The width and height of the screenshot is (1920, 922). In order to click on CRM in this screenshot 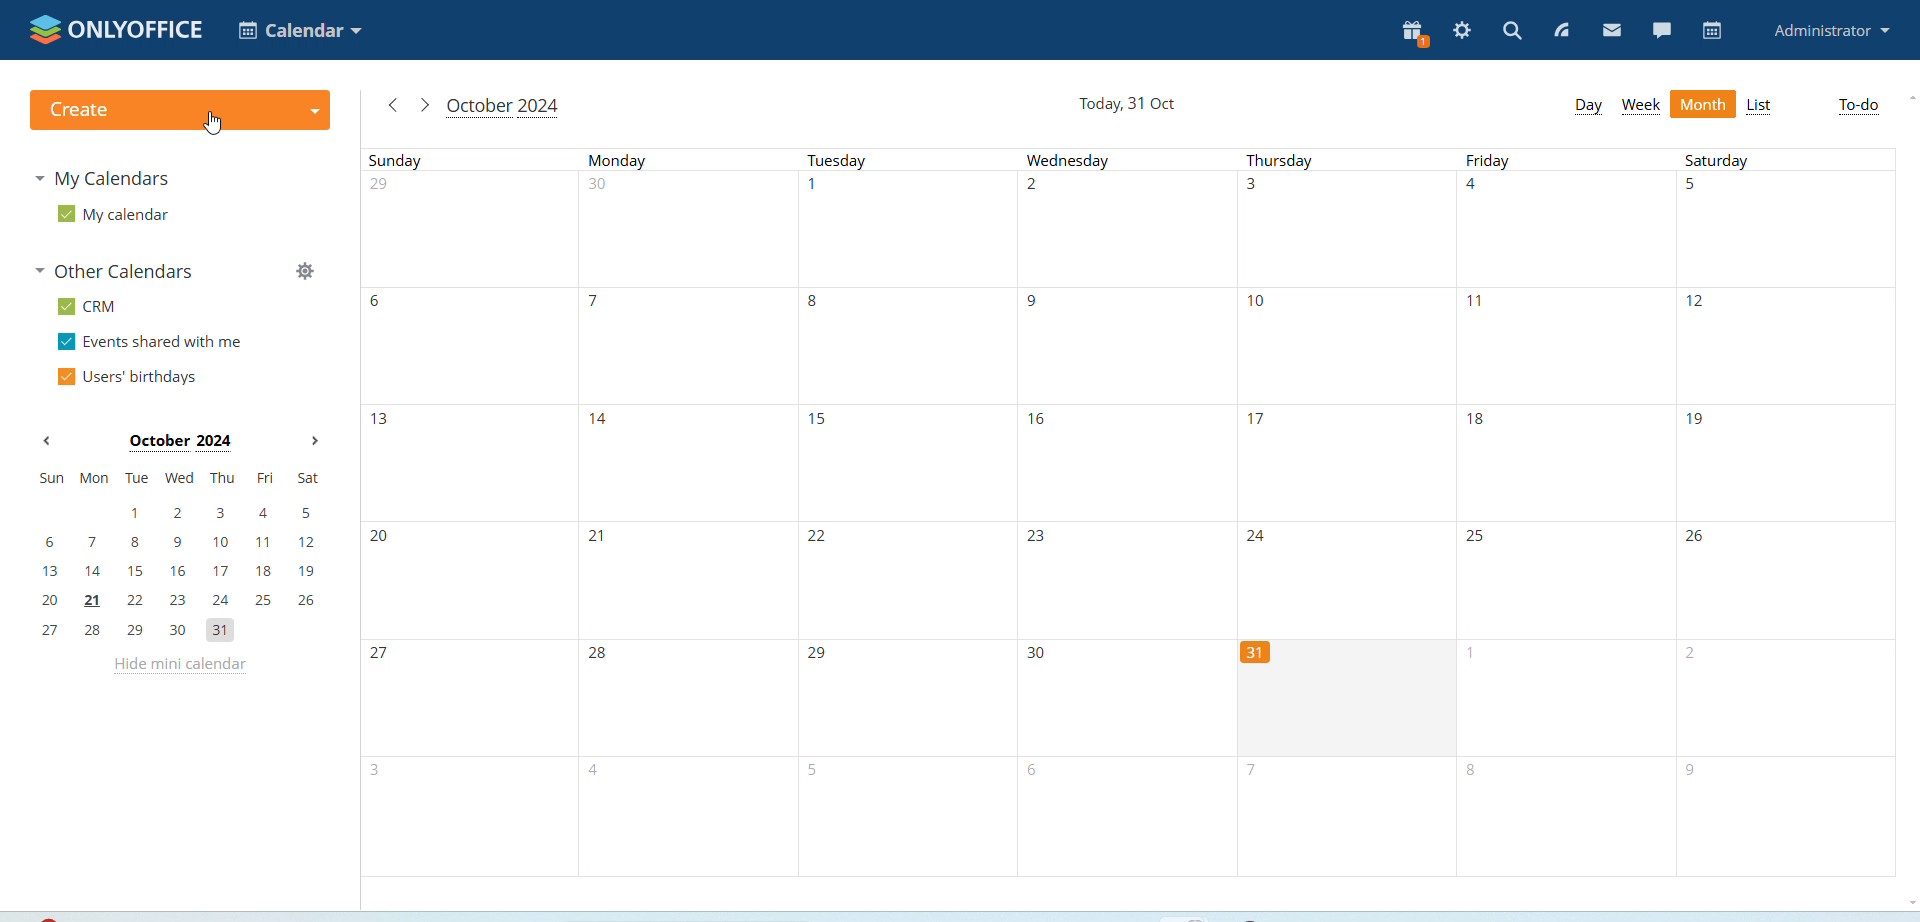, I will do `click(89, 306)`.